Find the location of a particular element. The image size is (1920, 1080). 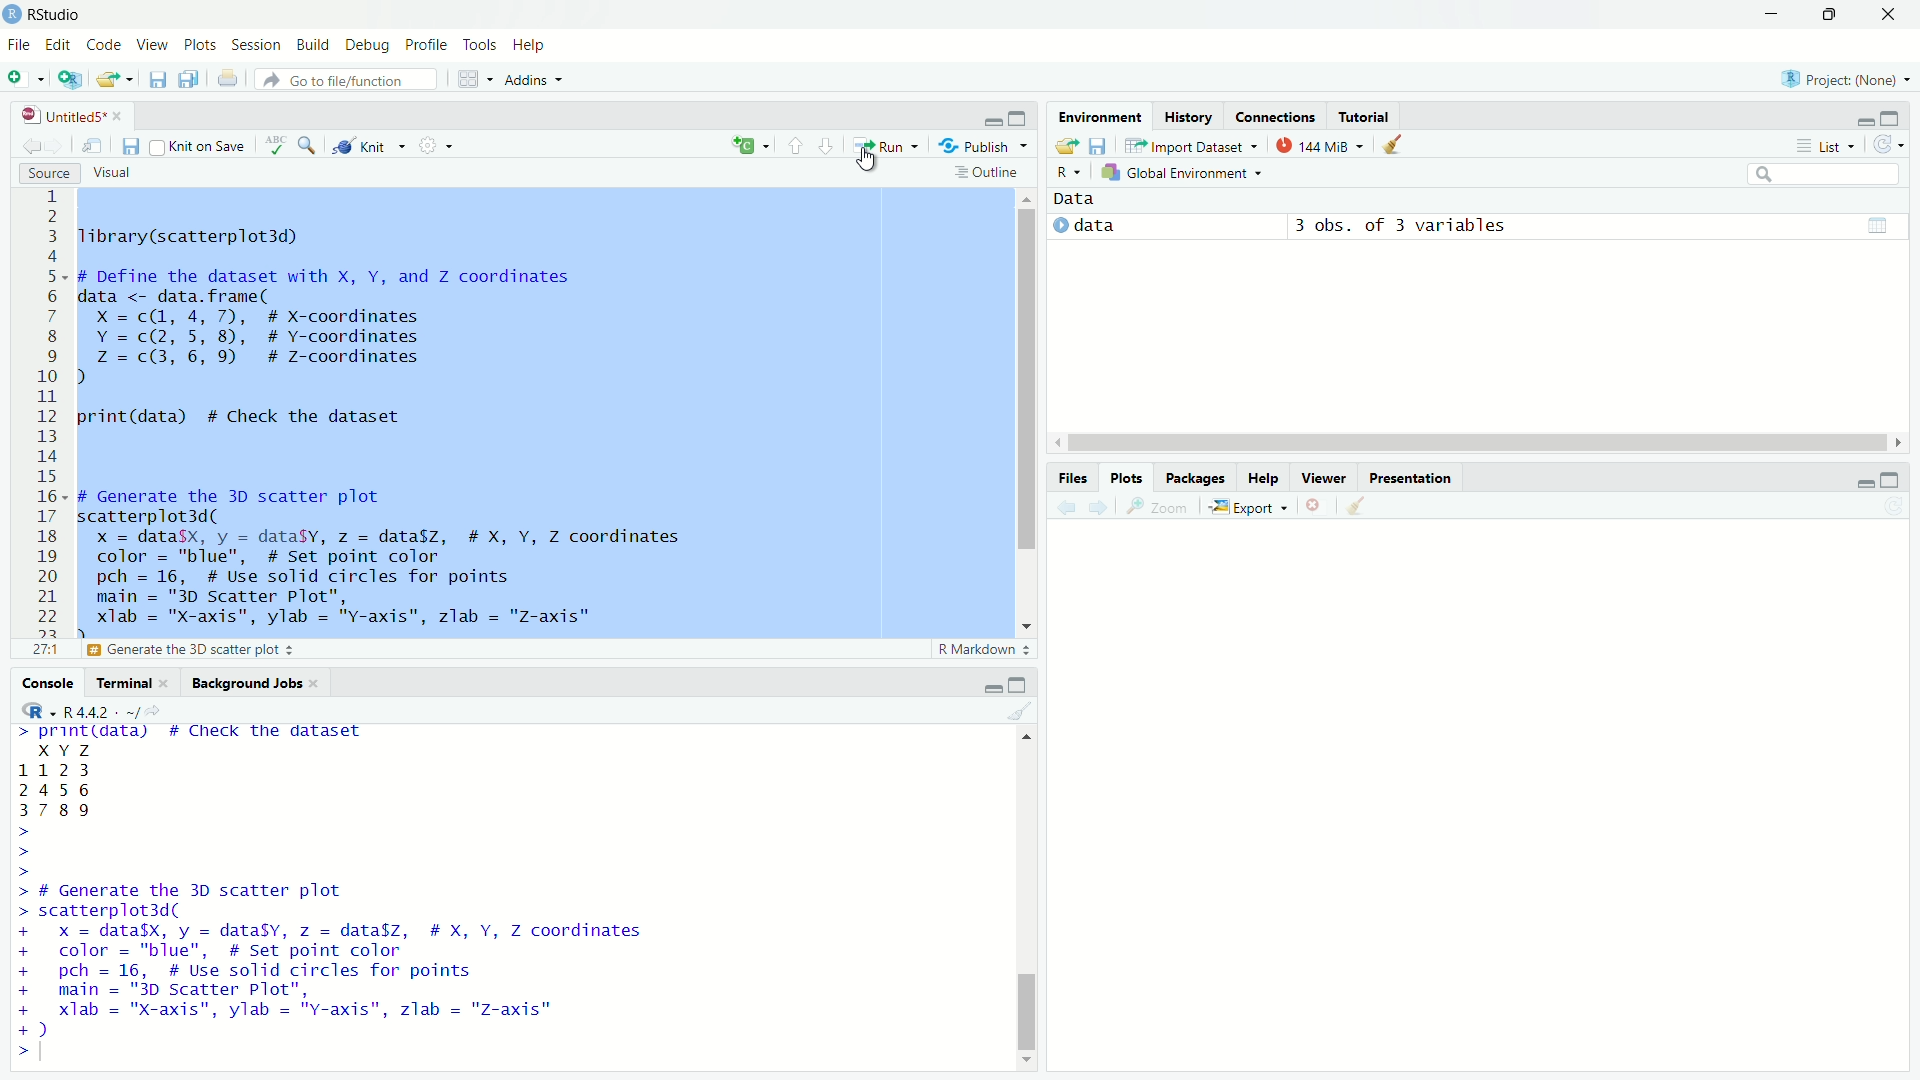

session is located at coordinates (255, 44).